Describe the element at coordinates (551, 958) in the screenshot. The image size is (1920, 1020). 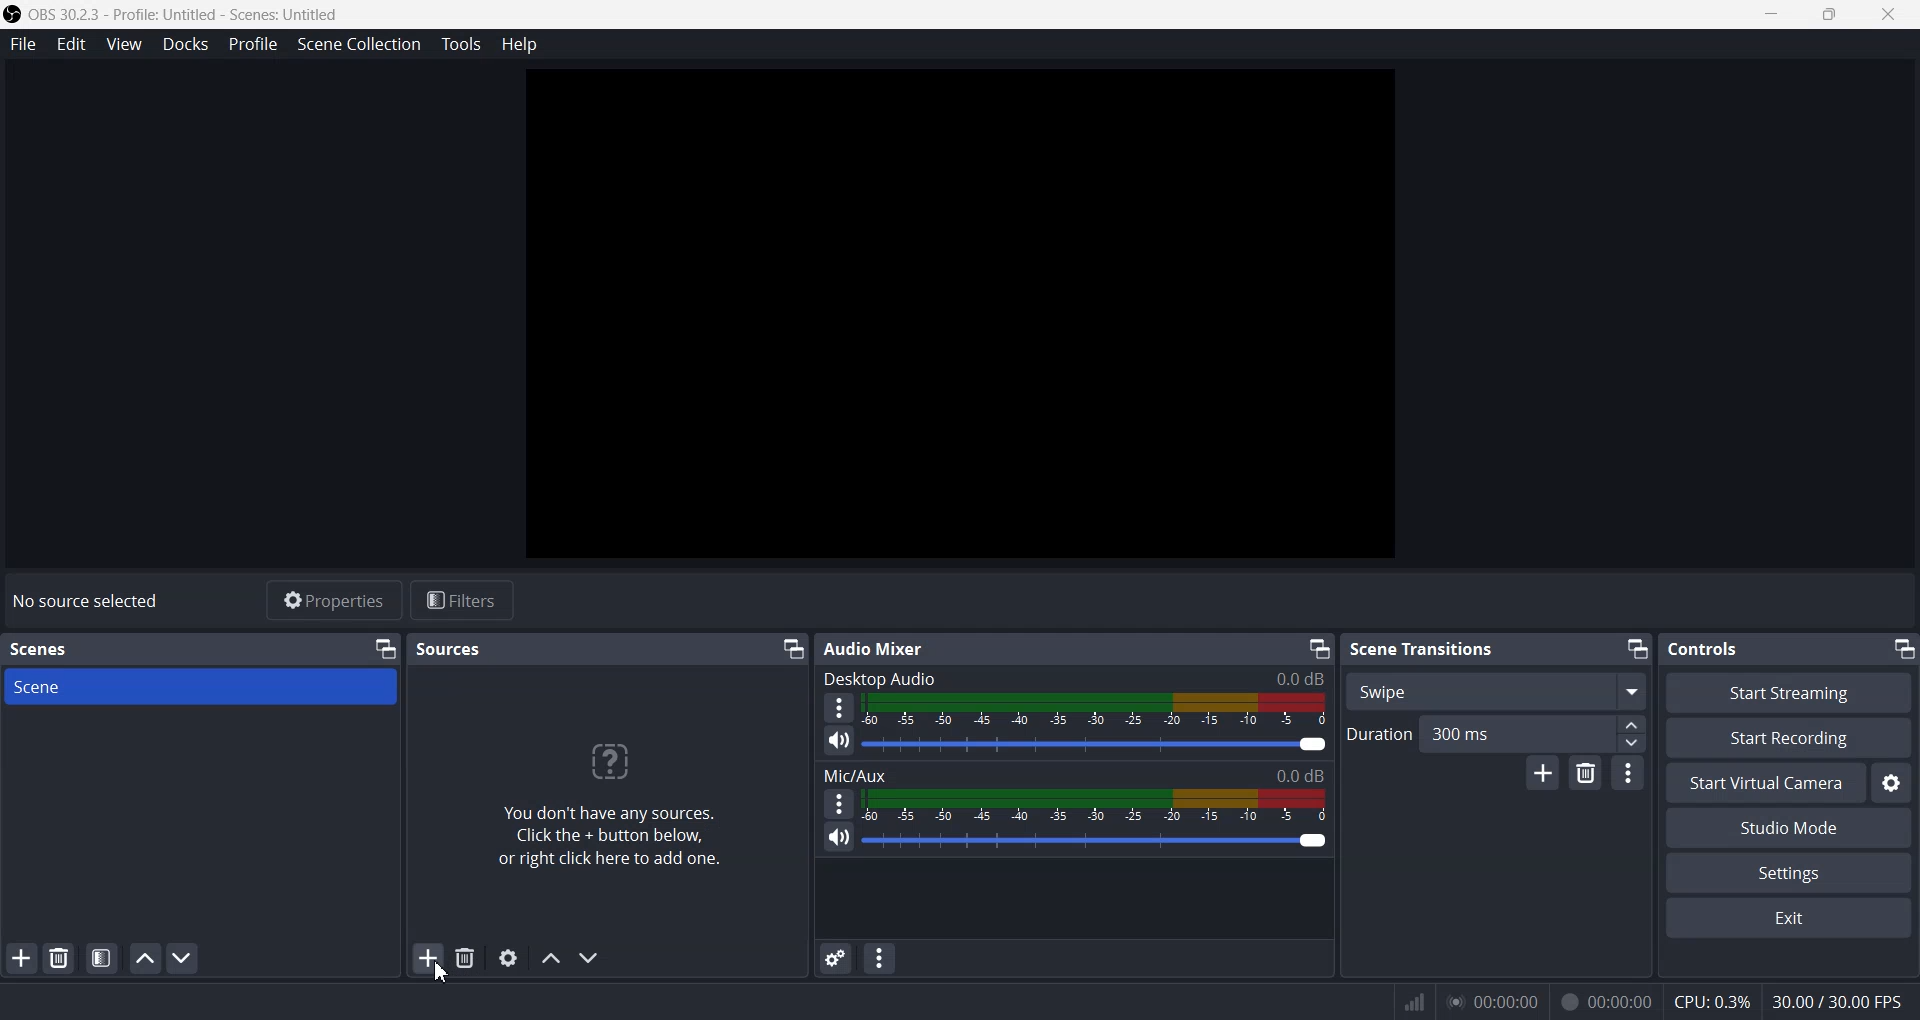
I see `Move source up` at that location.